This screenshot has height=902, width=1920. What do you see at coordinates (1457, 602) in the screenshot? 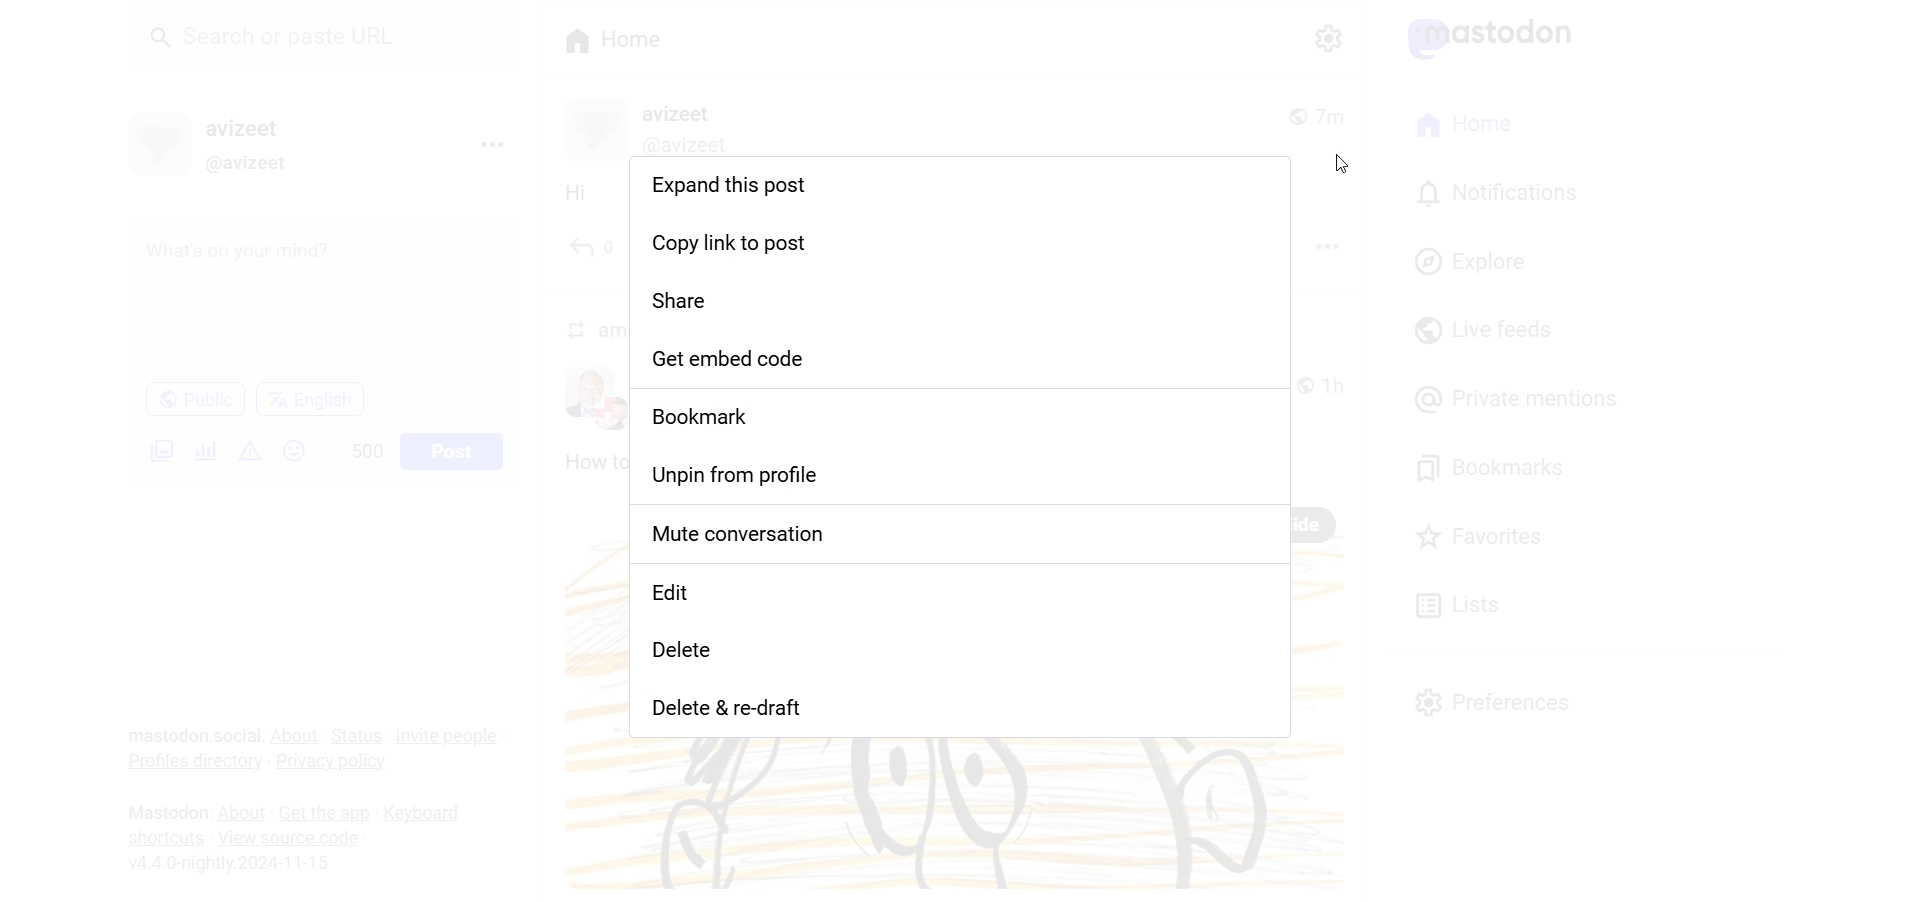
I see `Lists` at bounding box center [1457, 602].